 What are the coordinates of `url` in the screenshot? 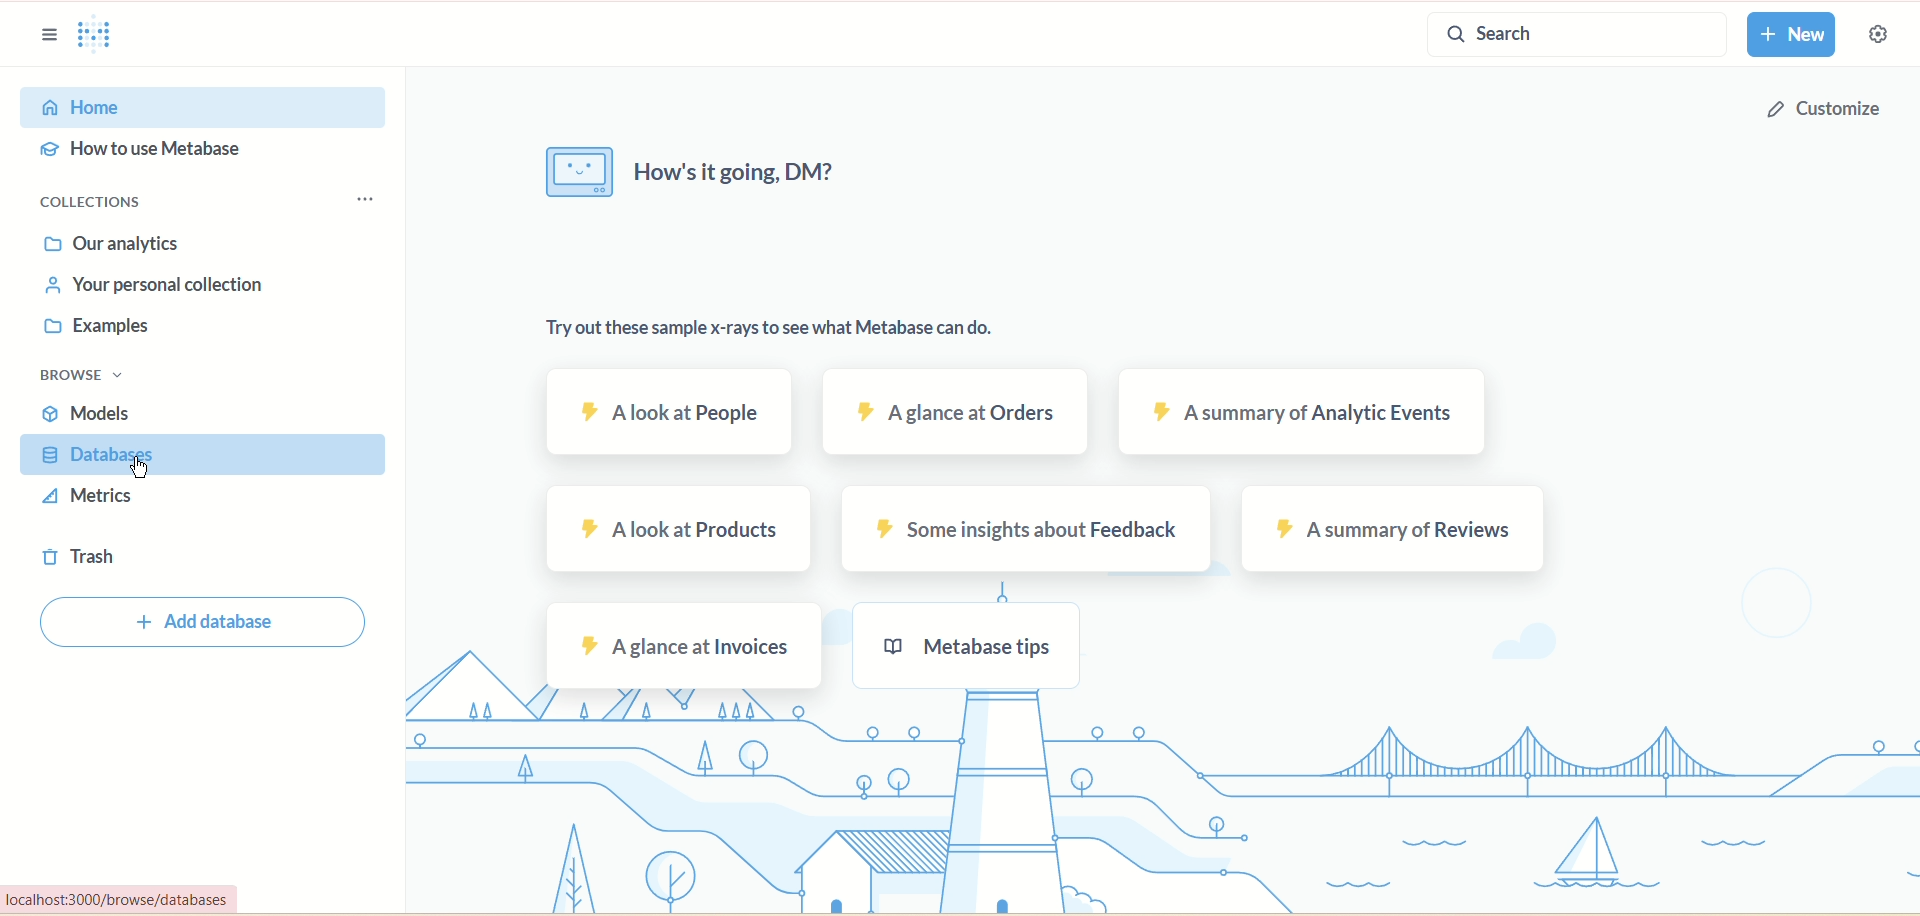 It's located at (143, 899).